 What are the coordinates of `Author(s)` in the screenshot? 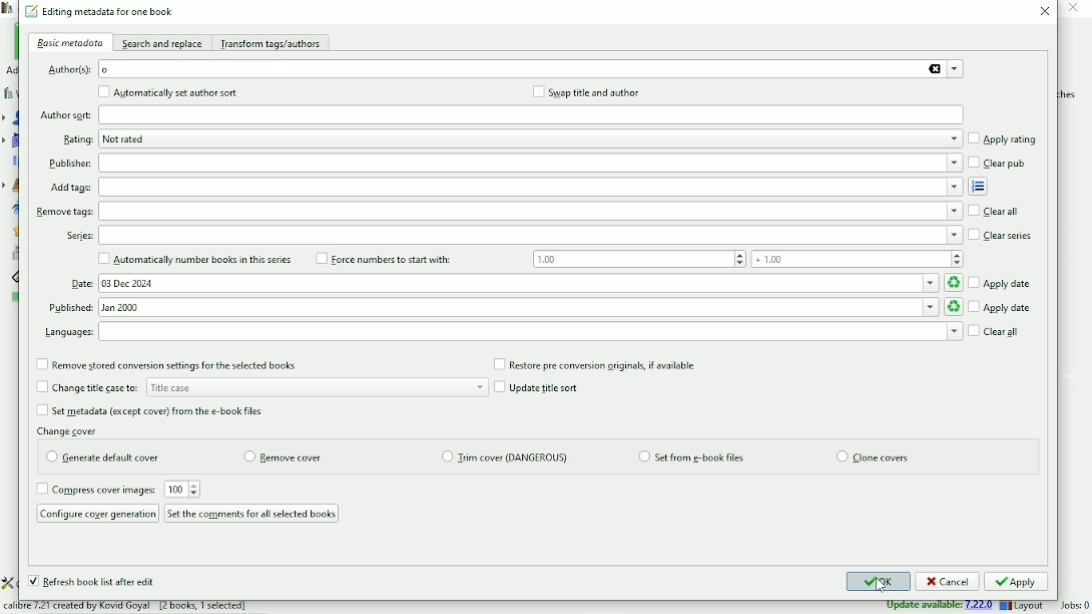 It's located at (67, 71).